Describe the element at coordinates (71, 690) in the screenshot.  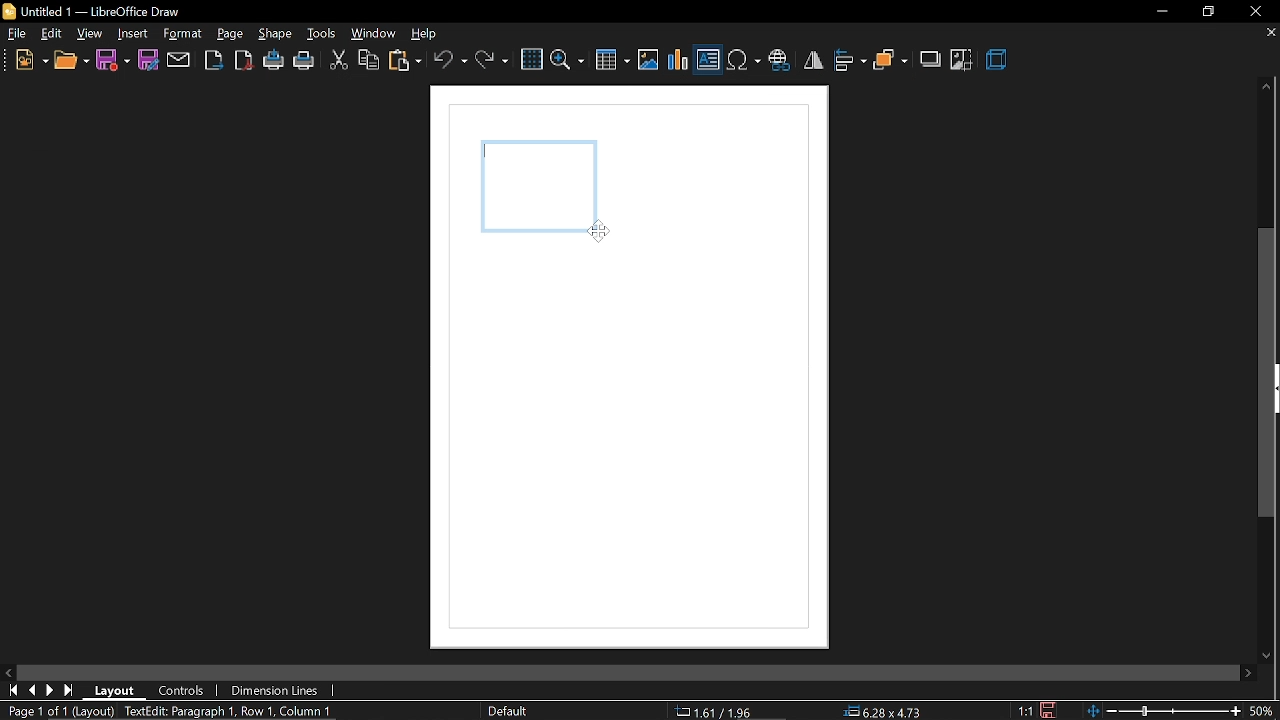
I see `next page` at that location.